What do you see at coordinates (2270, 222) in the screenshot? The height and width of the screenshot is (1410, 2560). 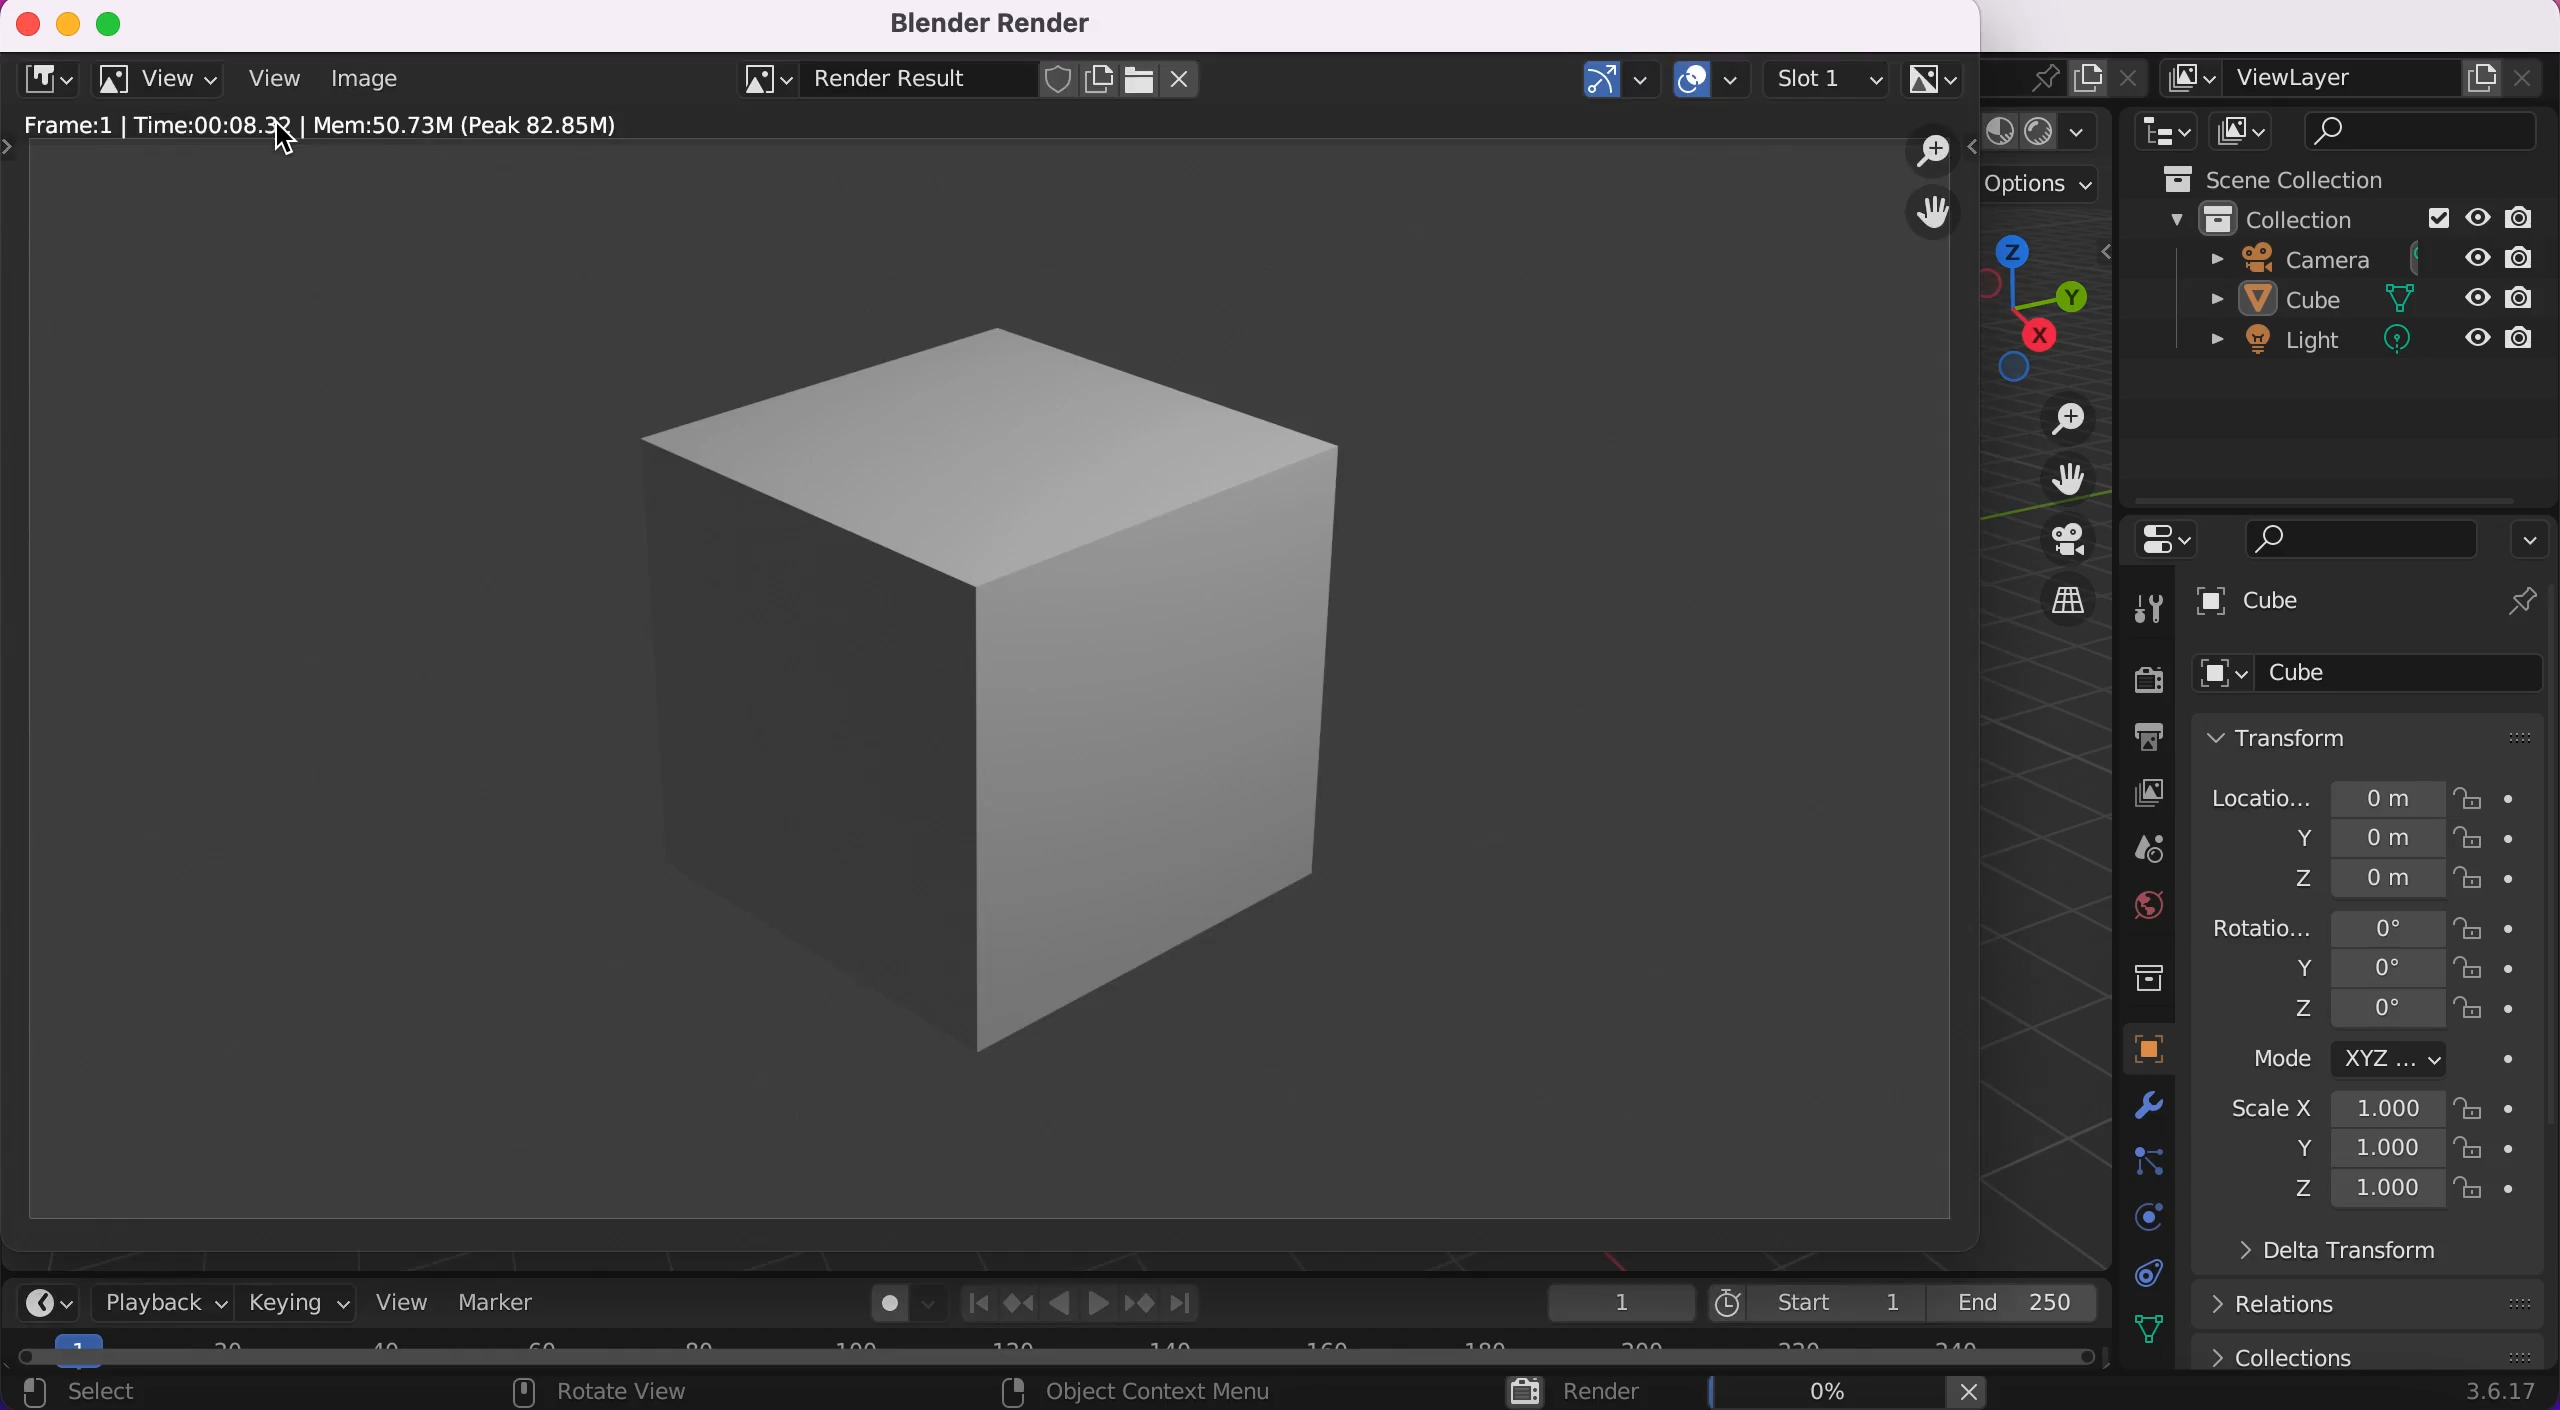 I see `collection` at bounding box center [2270, 222].